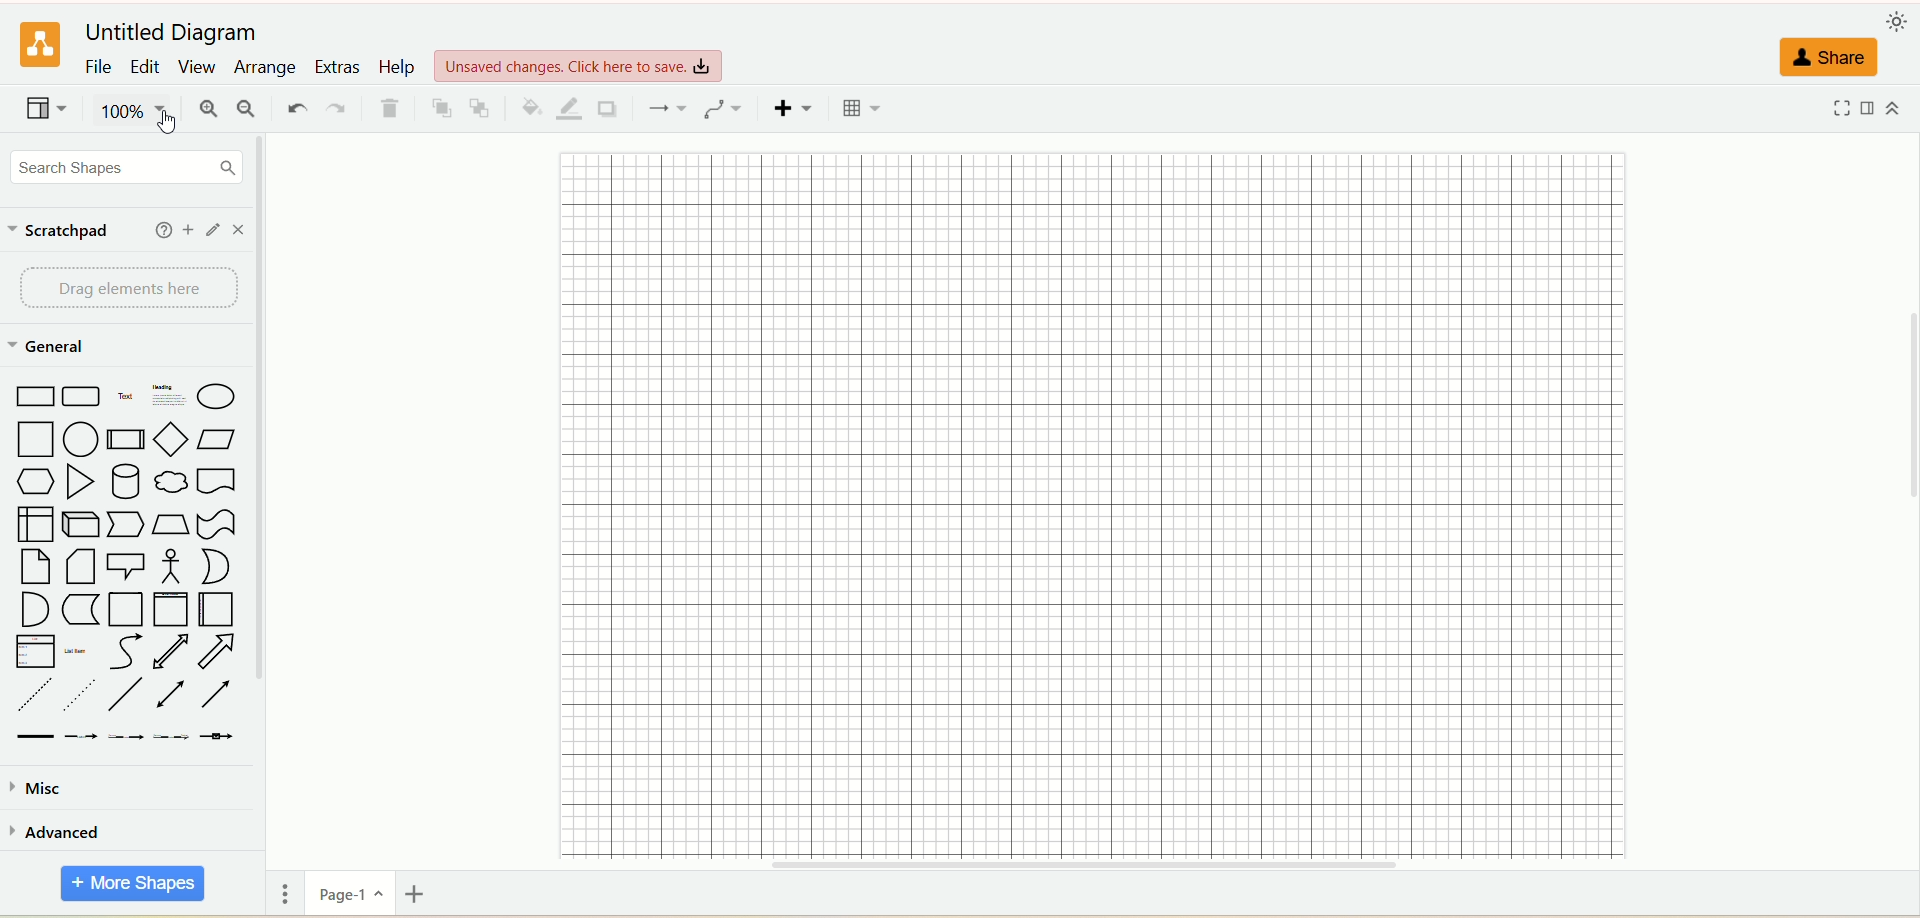 This screenshot has height=918, width=1920. I want to click on drag elements, so click(129, 292).